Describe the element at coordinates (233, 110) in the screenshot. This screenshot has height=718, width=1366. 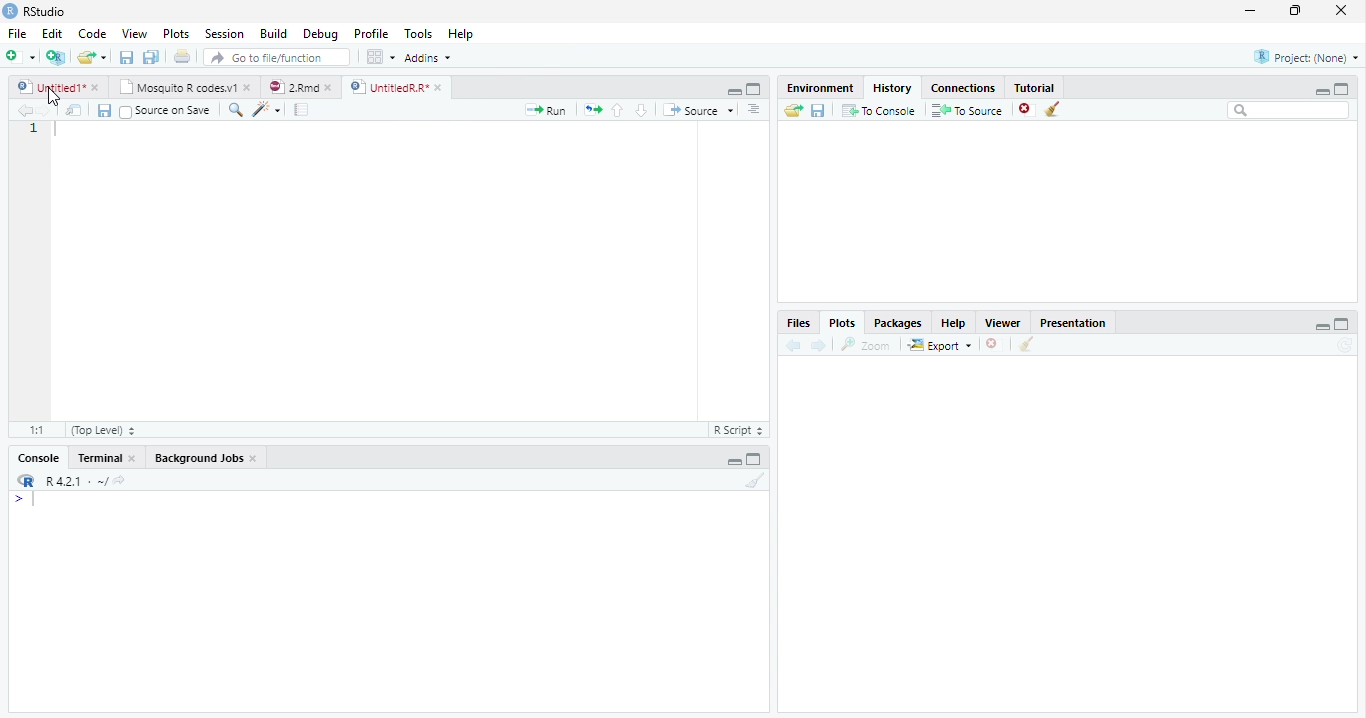
I see `Find/Replace` at that location.